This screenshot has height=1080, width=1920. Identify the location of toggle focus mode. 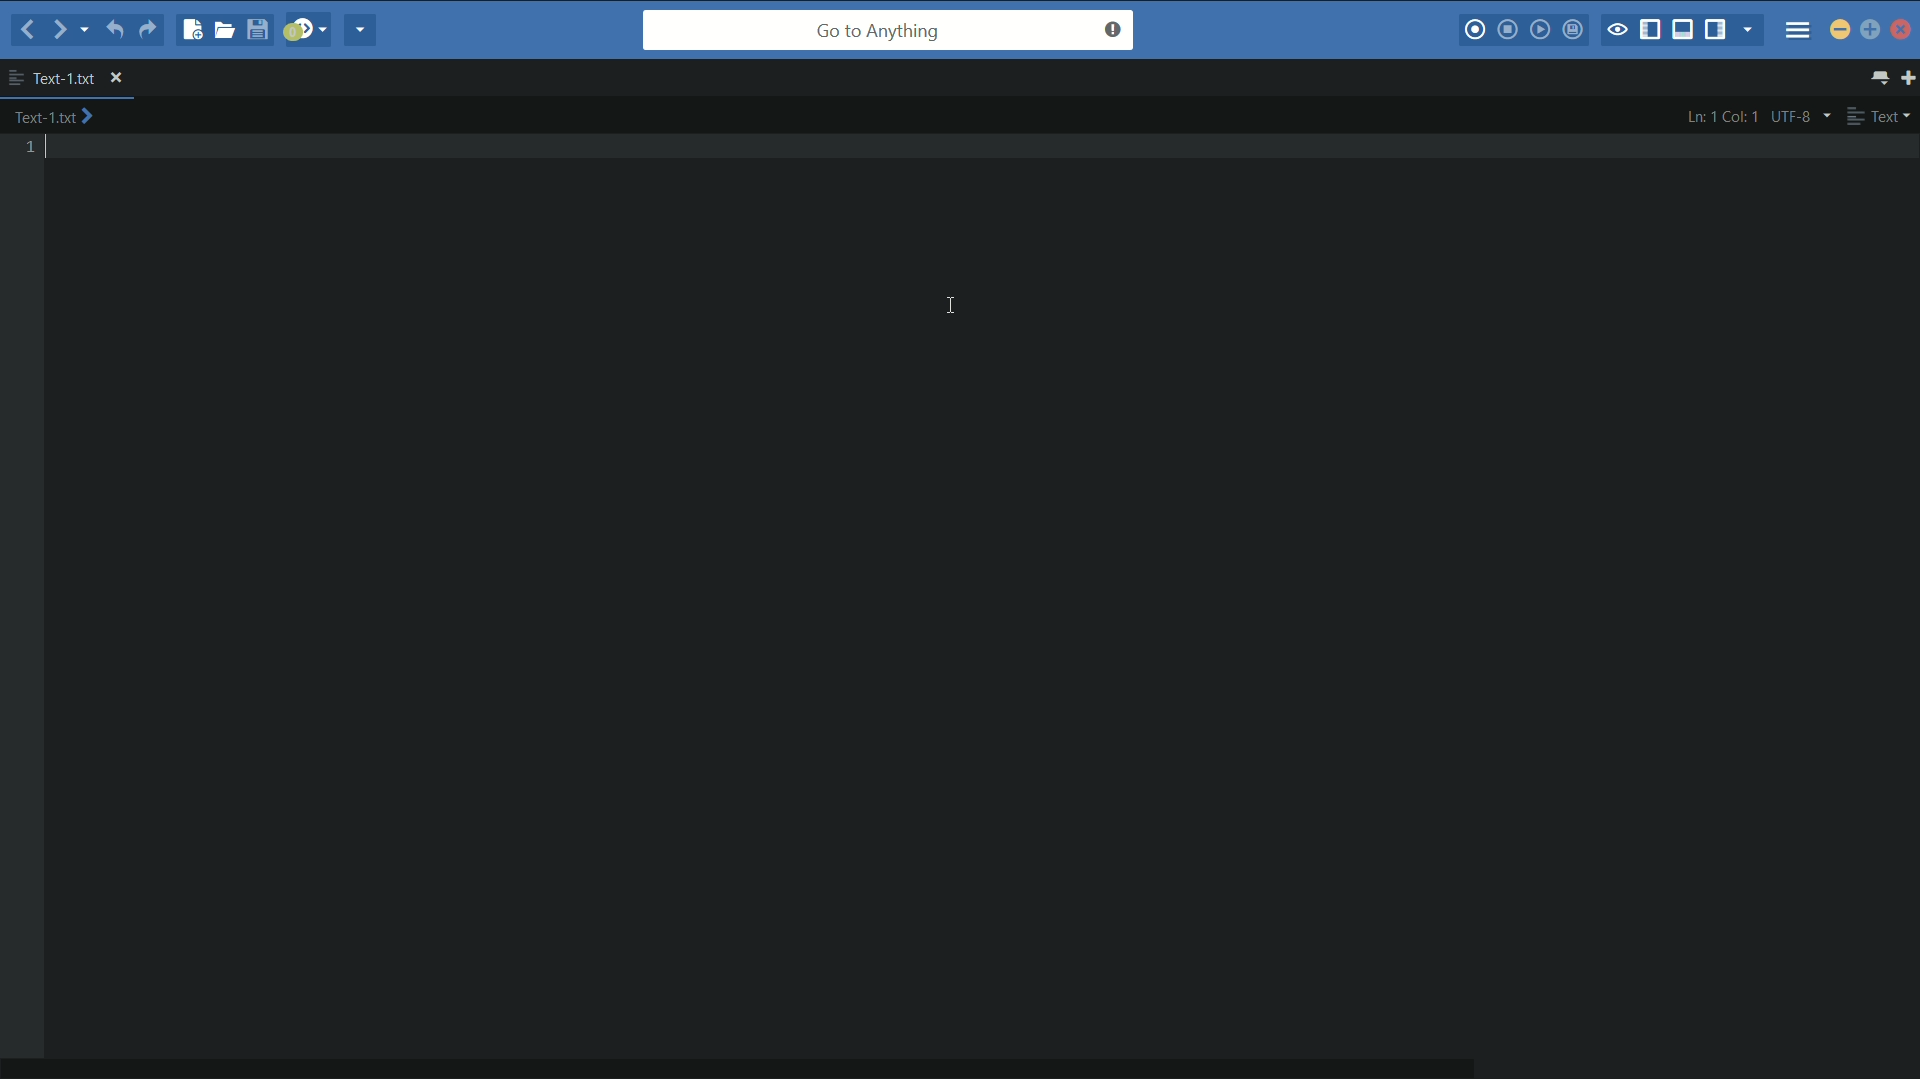
(1617, 31).